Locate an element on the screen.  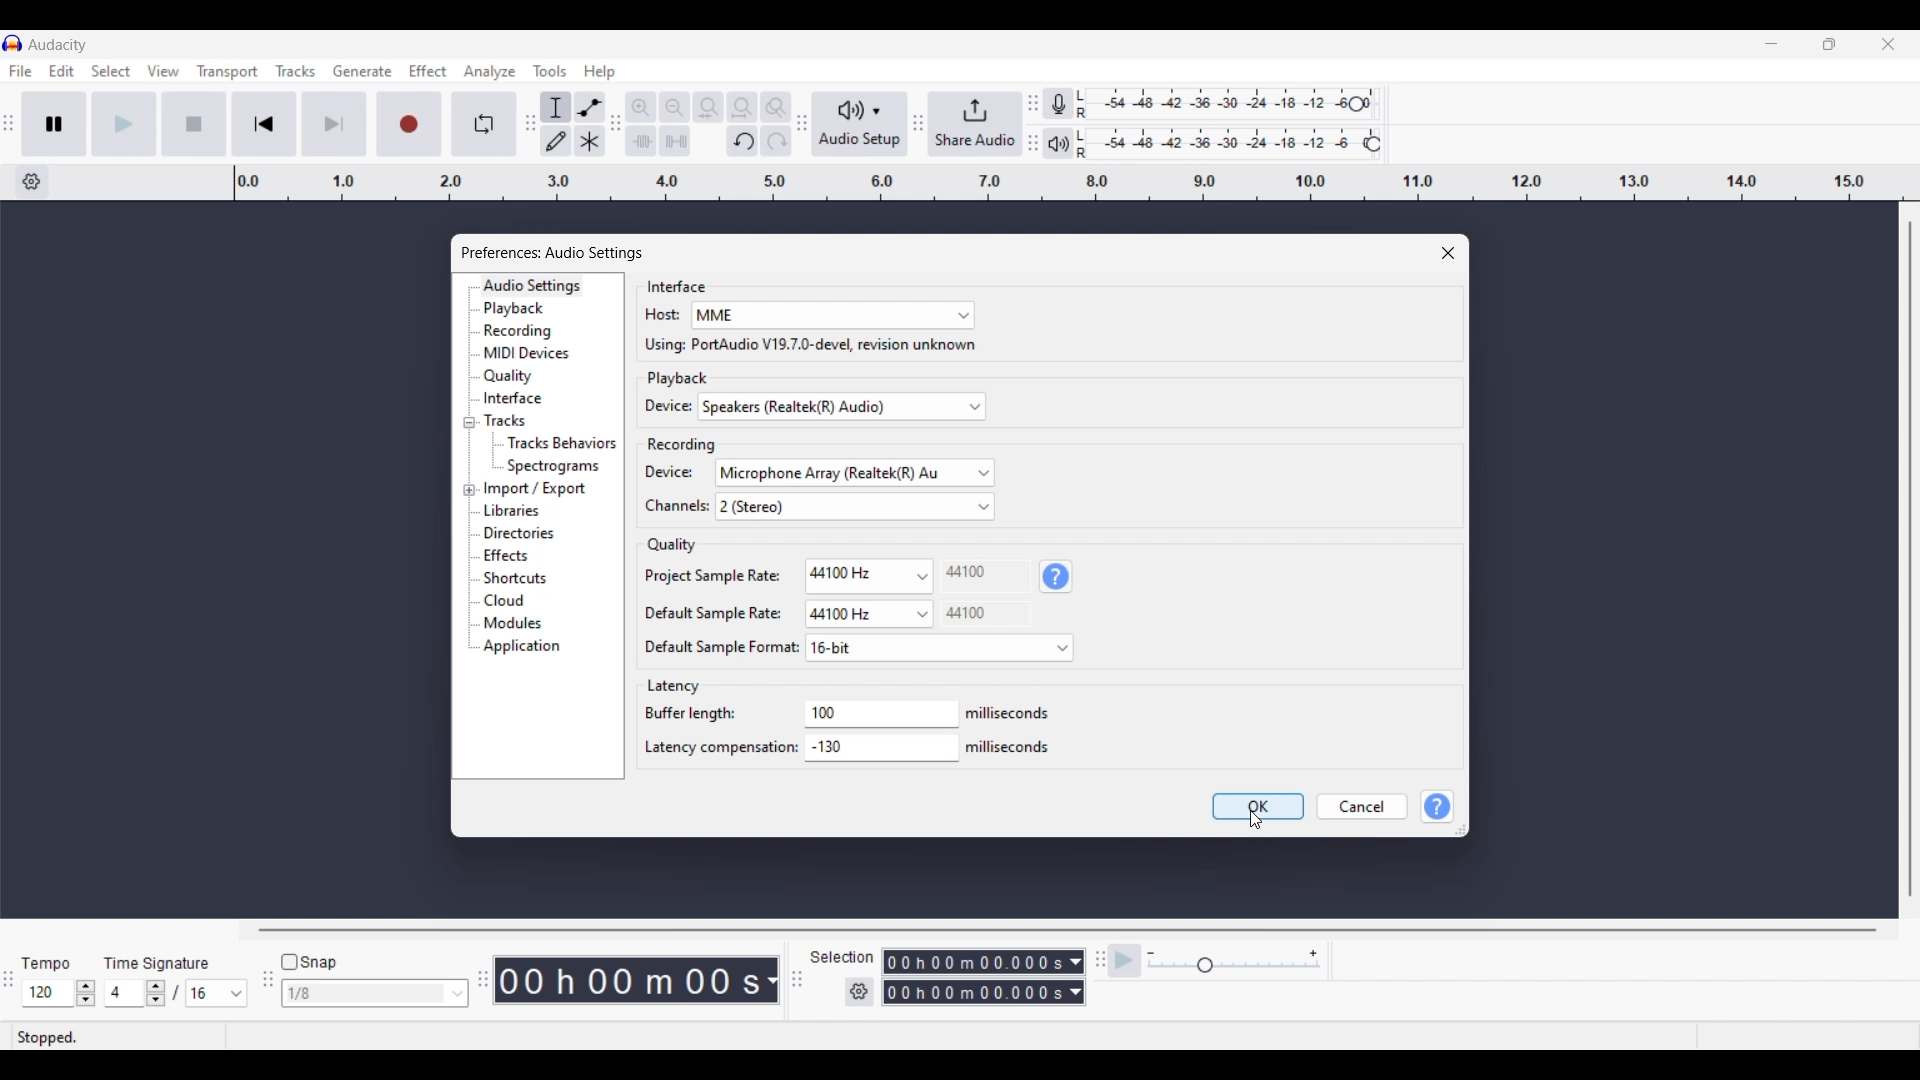
Recording level is located at coordinates (1225, 105).